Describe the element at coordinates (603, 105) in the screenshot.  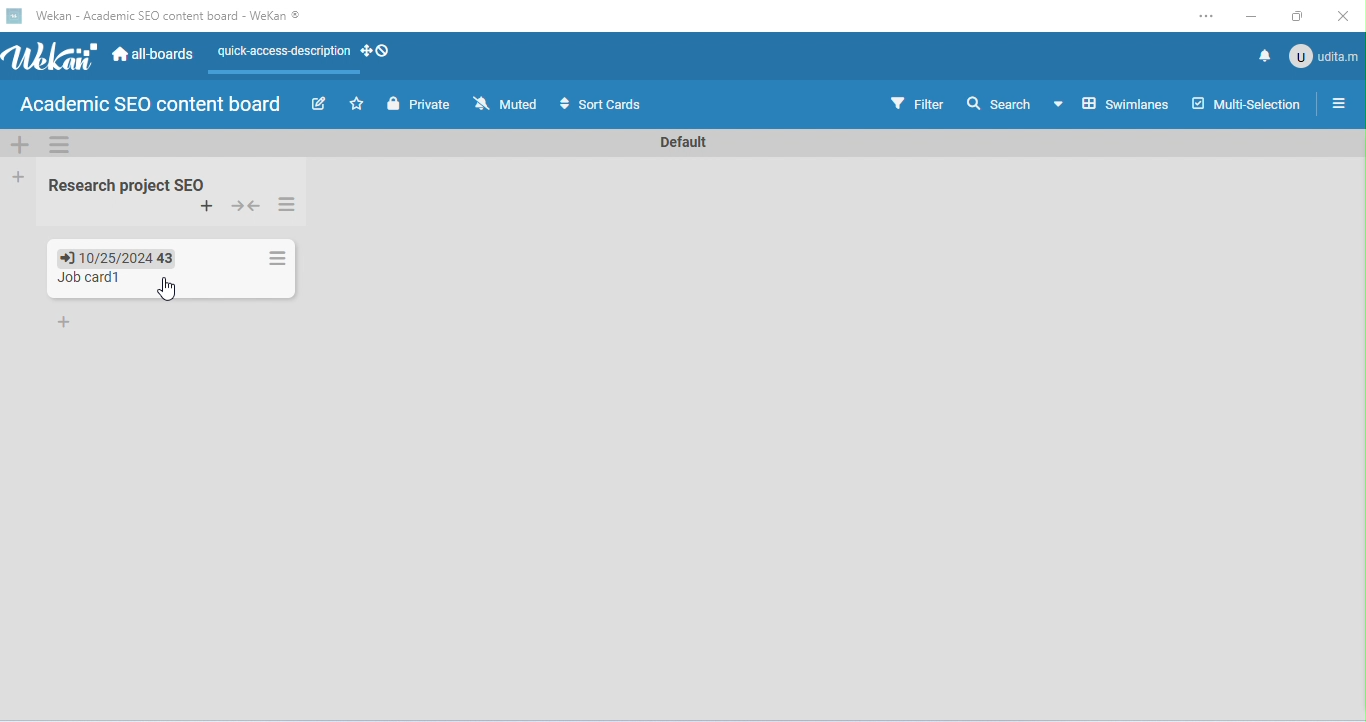
I see `sort cards` at that location.